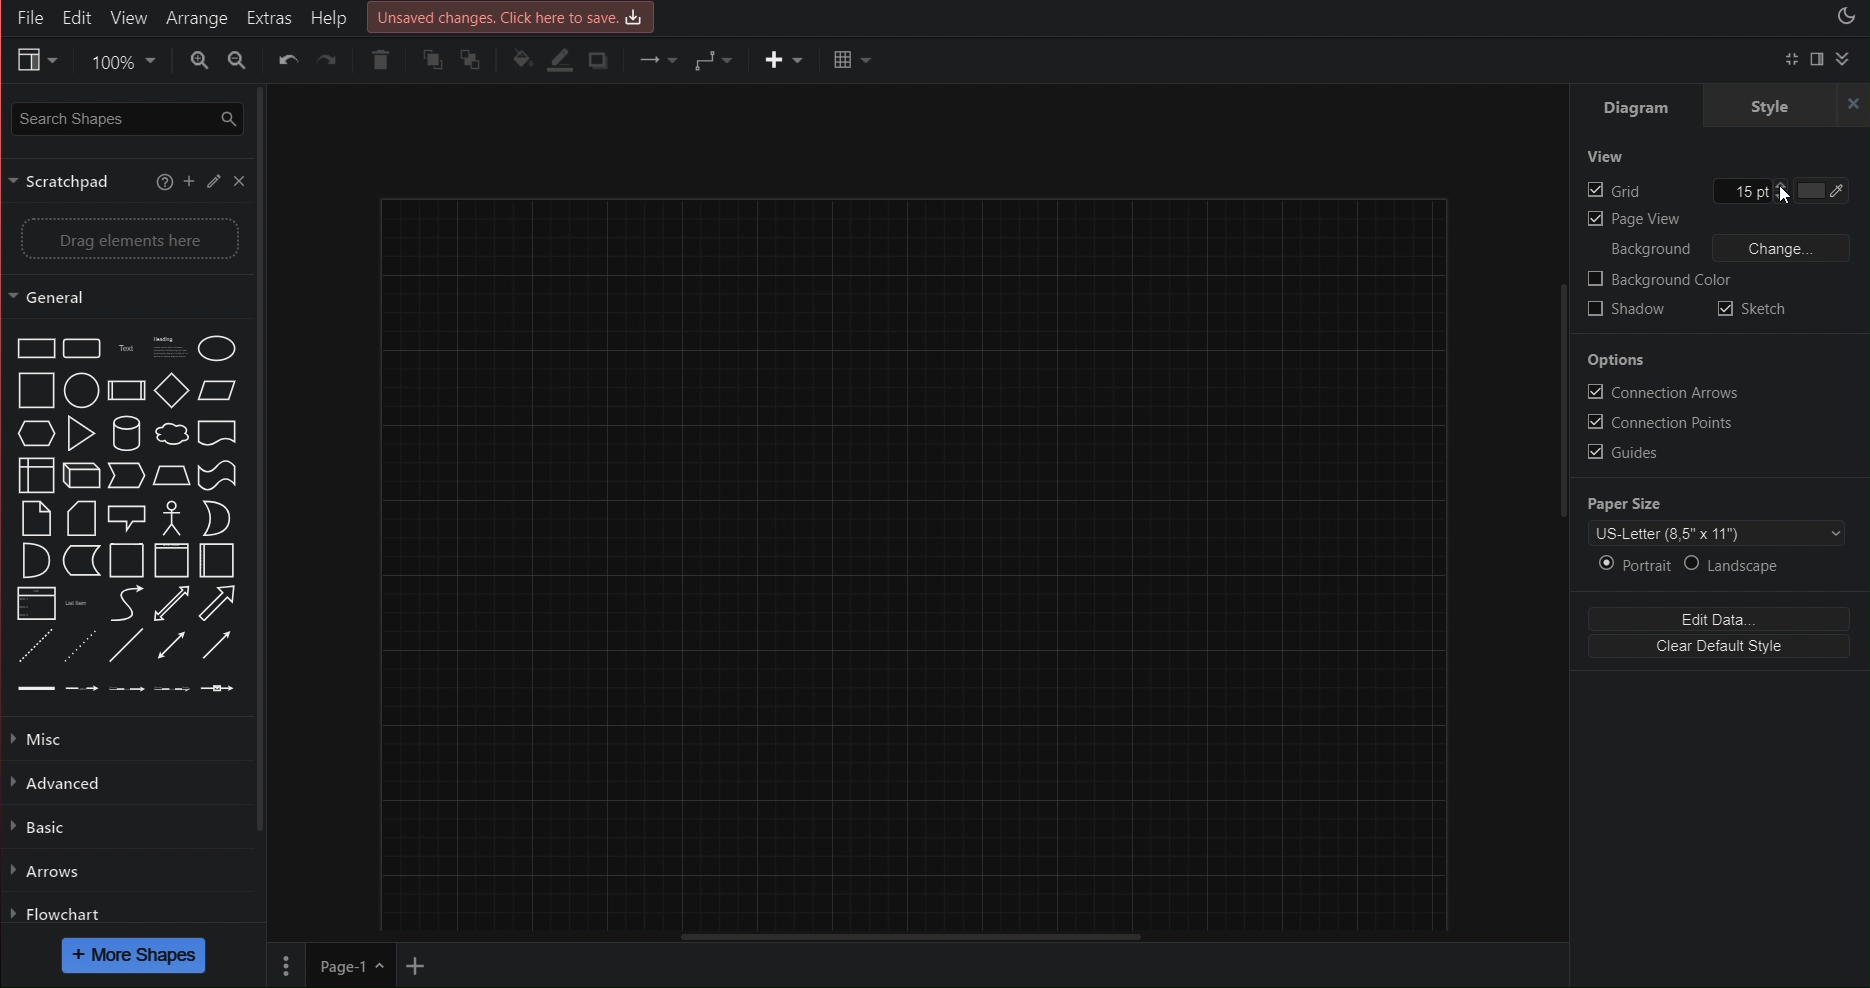  I want to click on Scrollbar, so click(263, 459).